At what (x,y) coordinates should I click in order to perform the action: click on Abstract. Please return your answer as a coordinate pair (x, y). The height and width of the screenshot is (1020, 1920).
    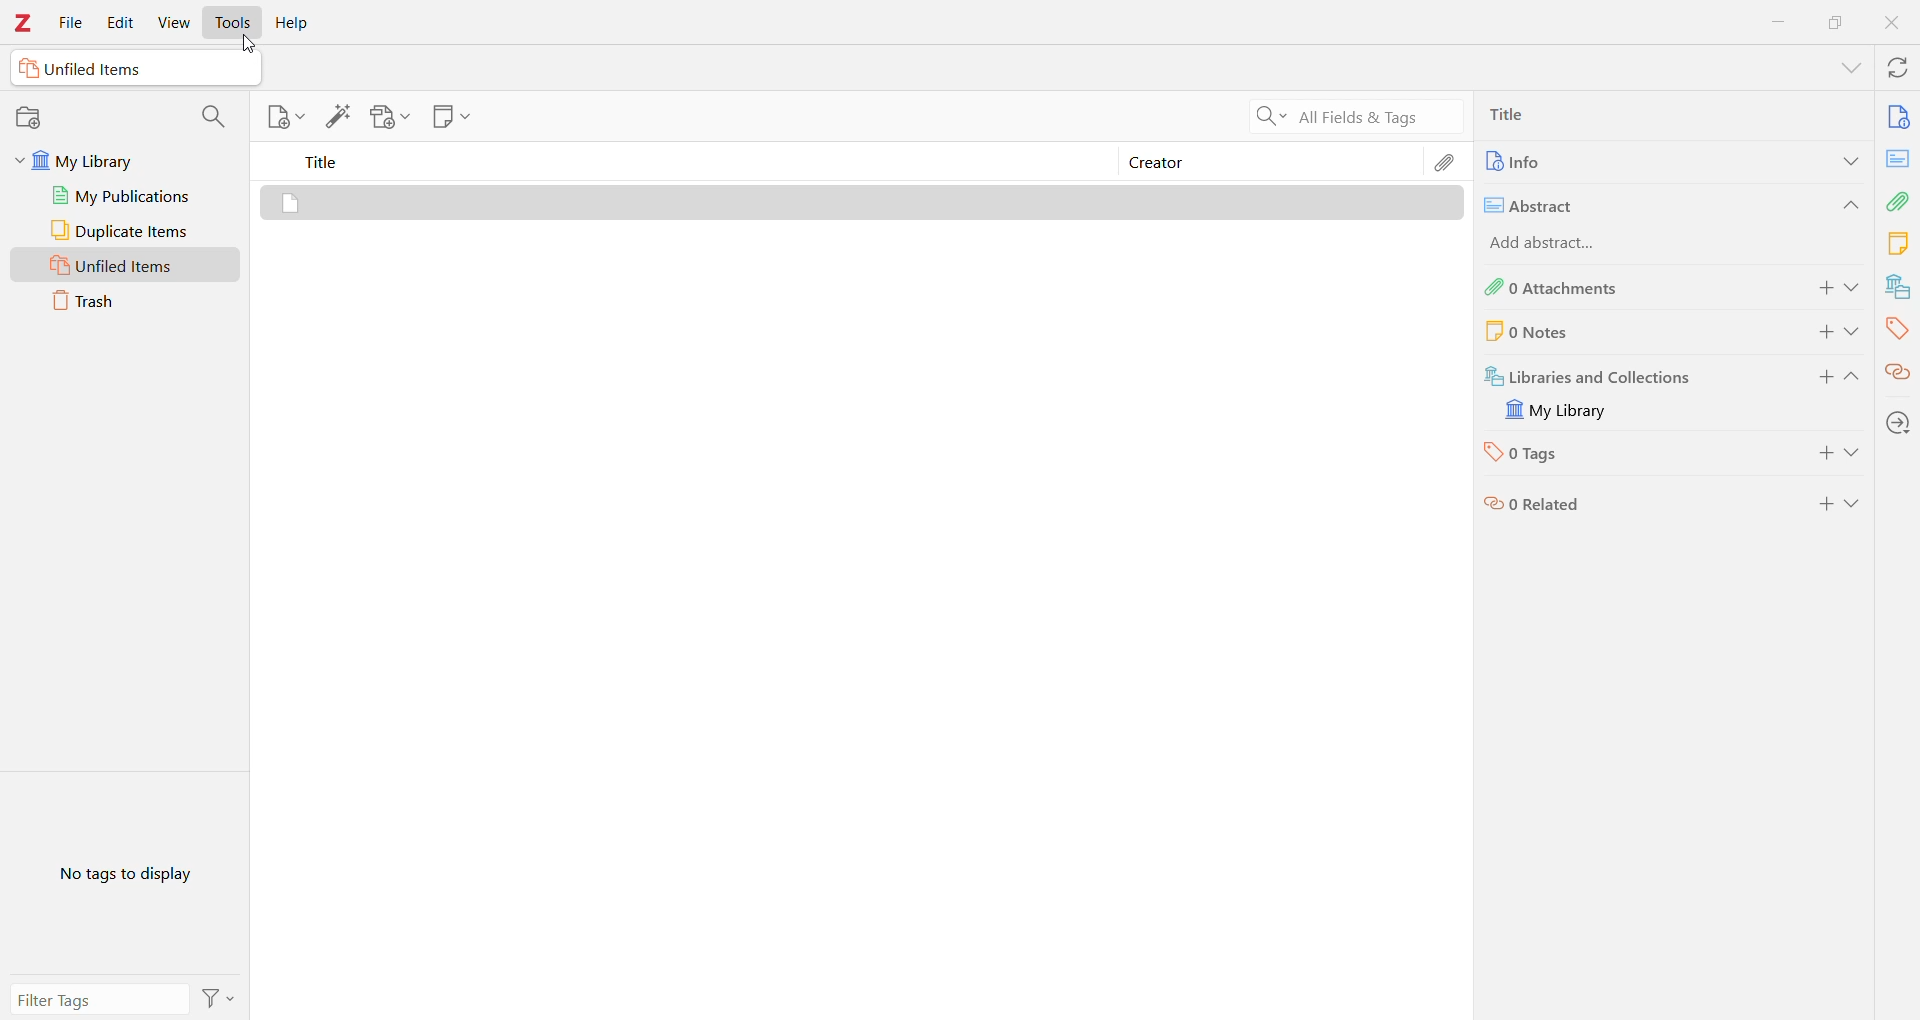
    Looking at the image, I should click on (1898, 160).